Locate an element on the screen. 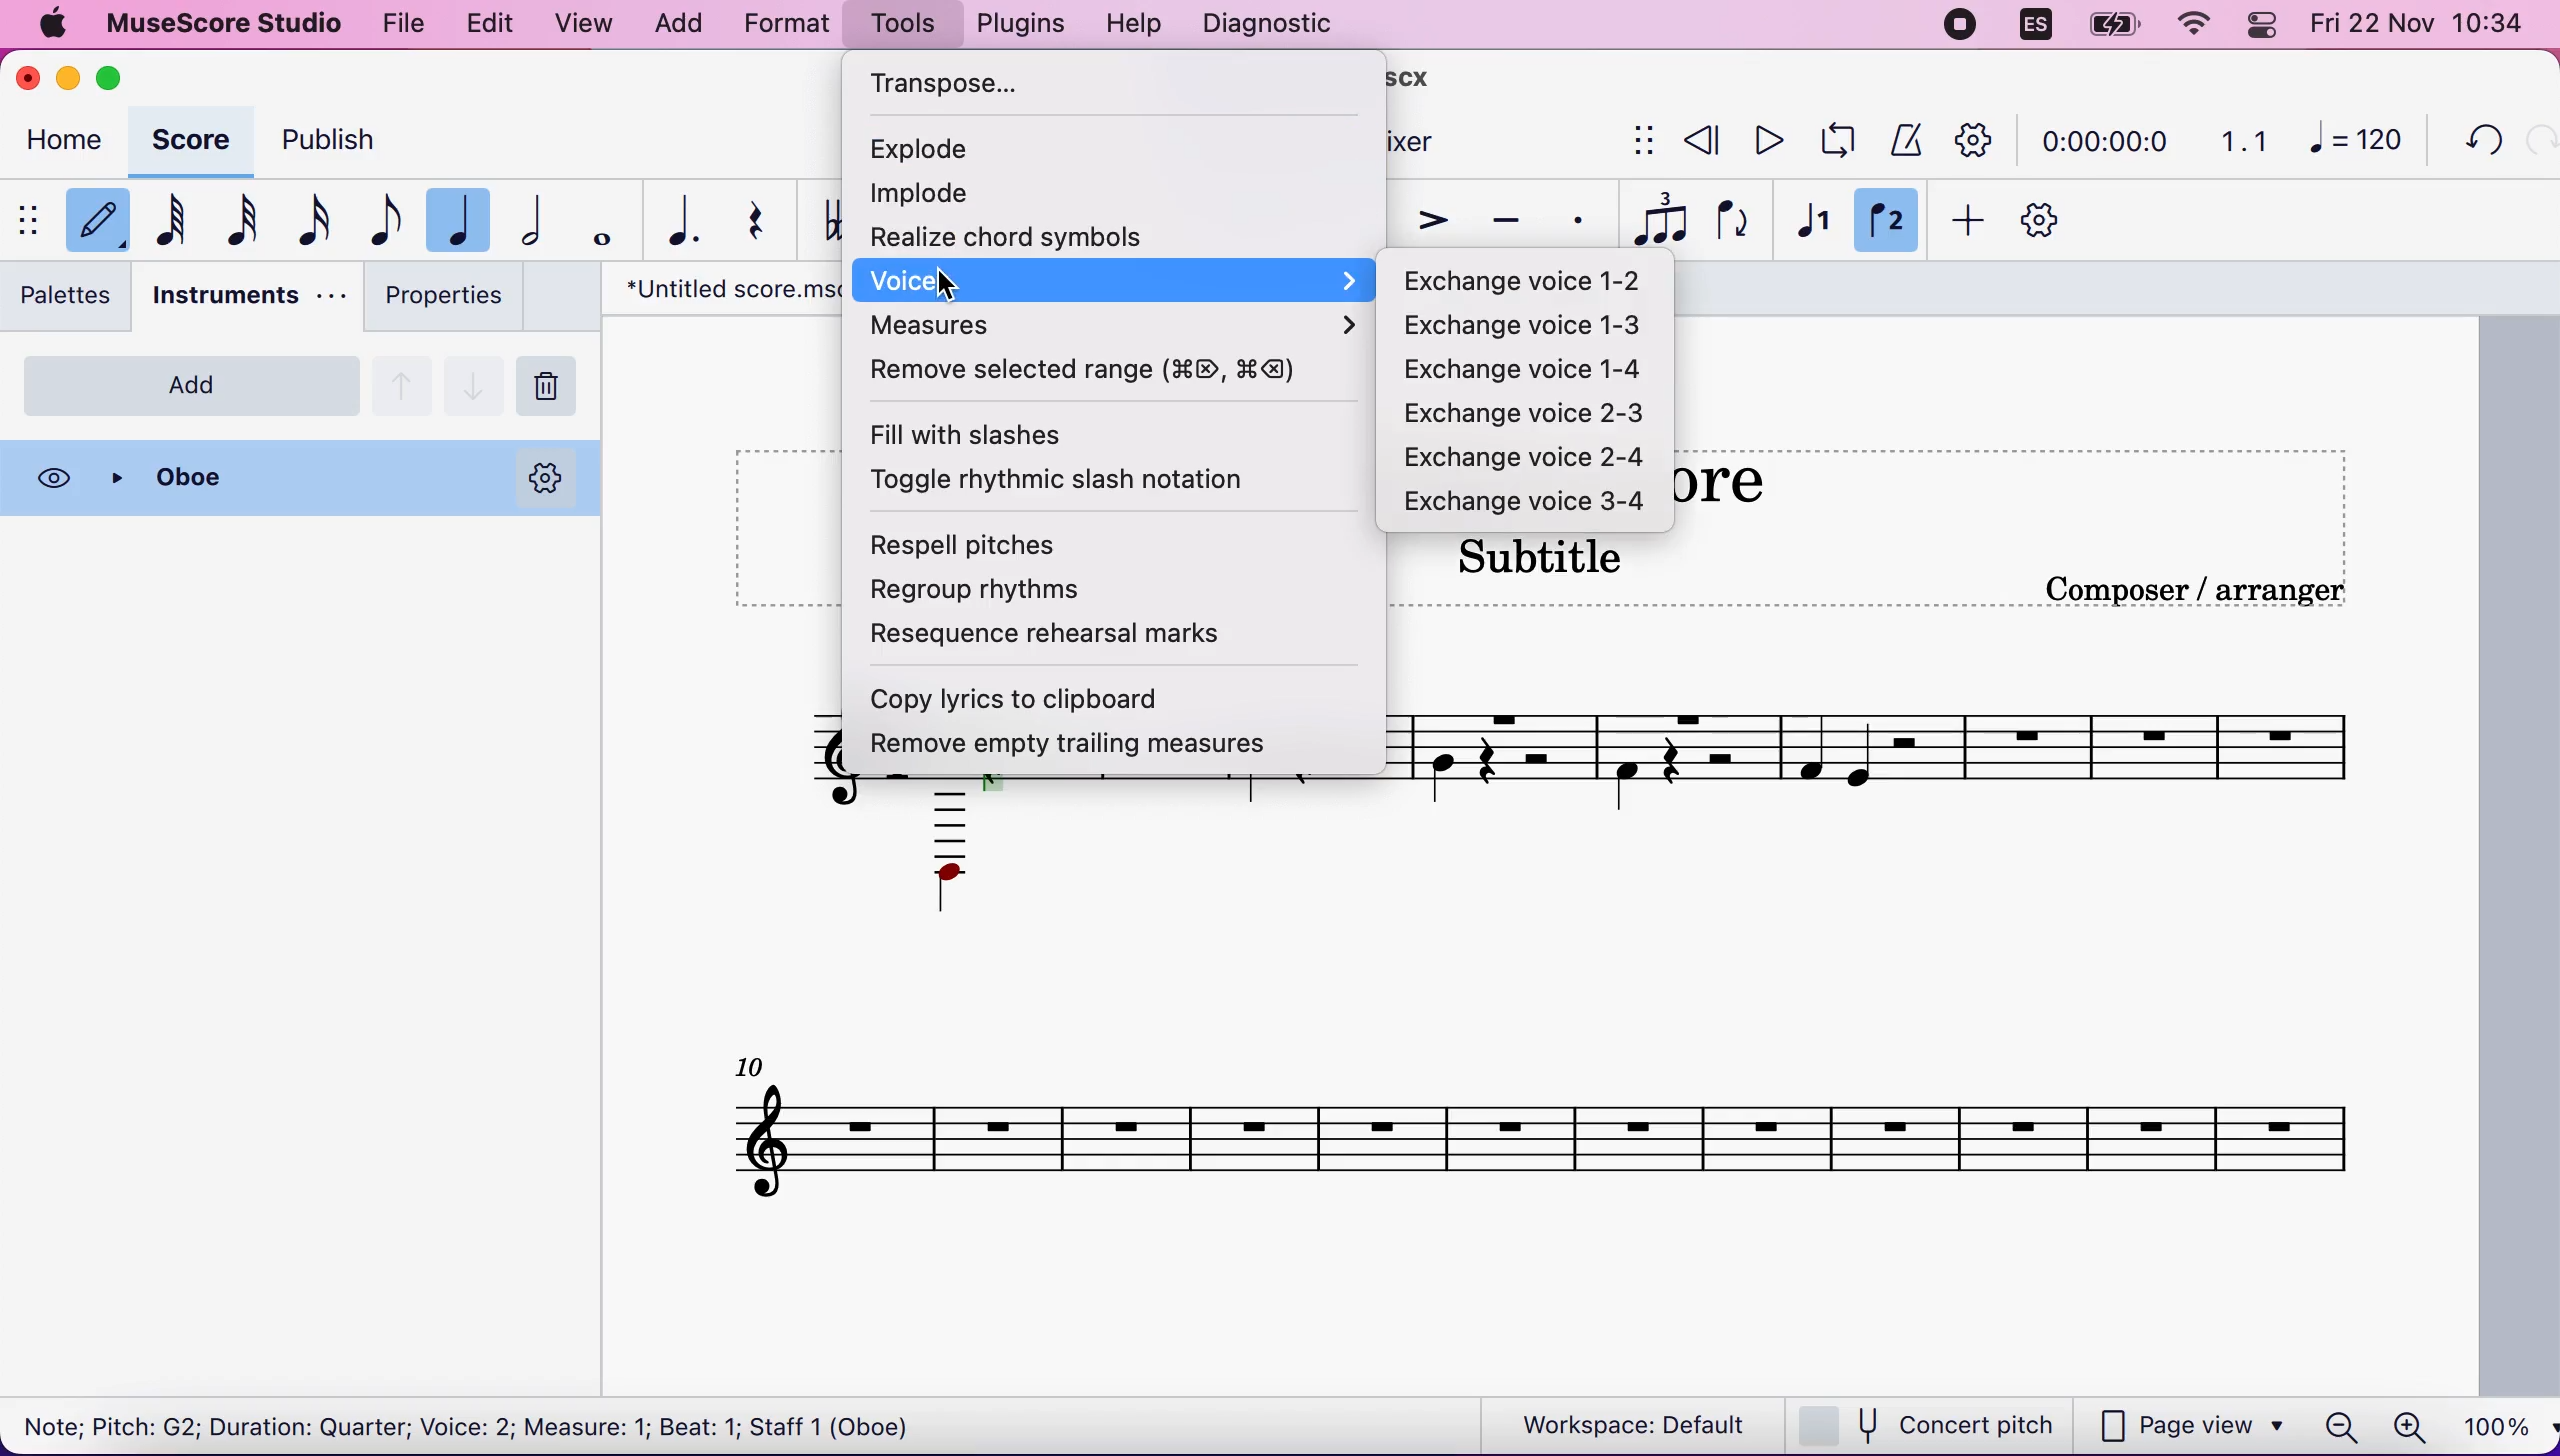 Image resolution: width=2560 pixels, height=1456 pixels. resequence rehearsal marks is located at coordinates (1066, 638).